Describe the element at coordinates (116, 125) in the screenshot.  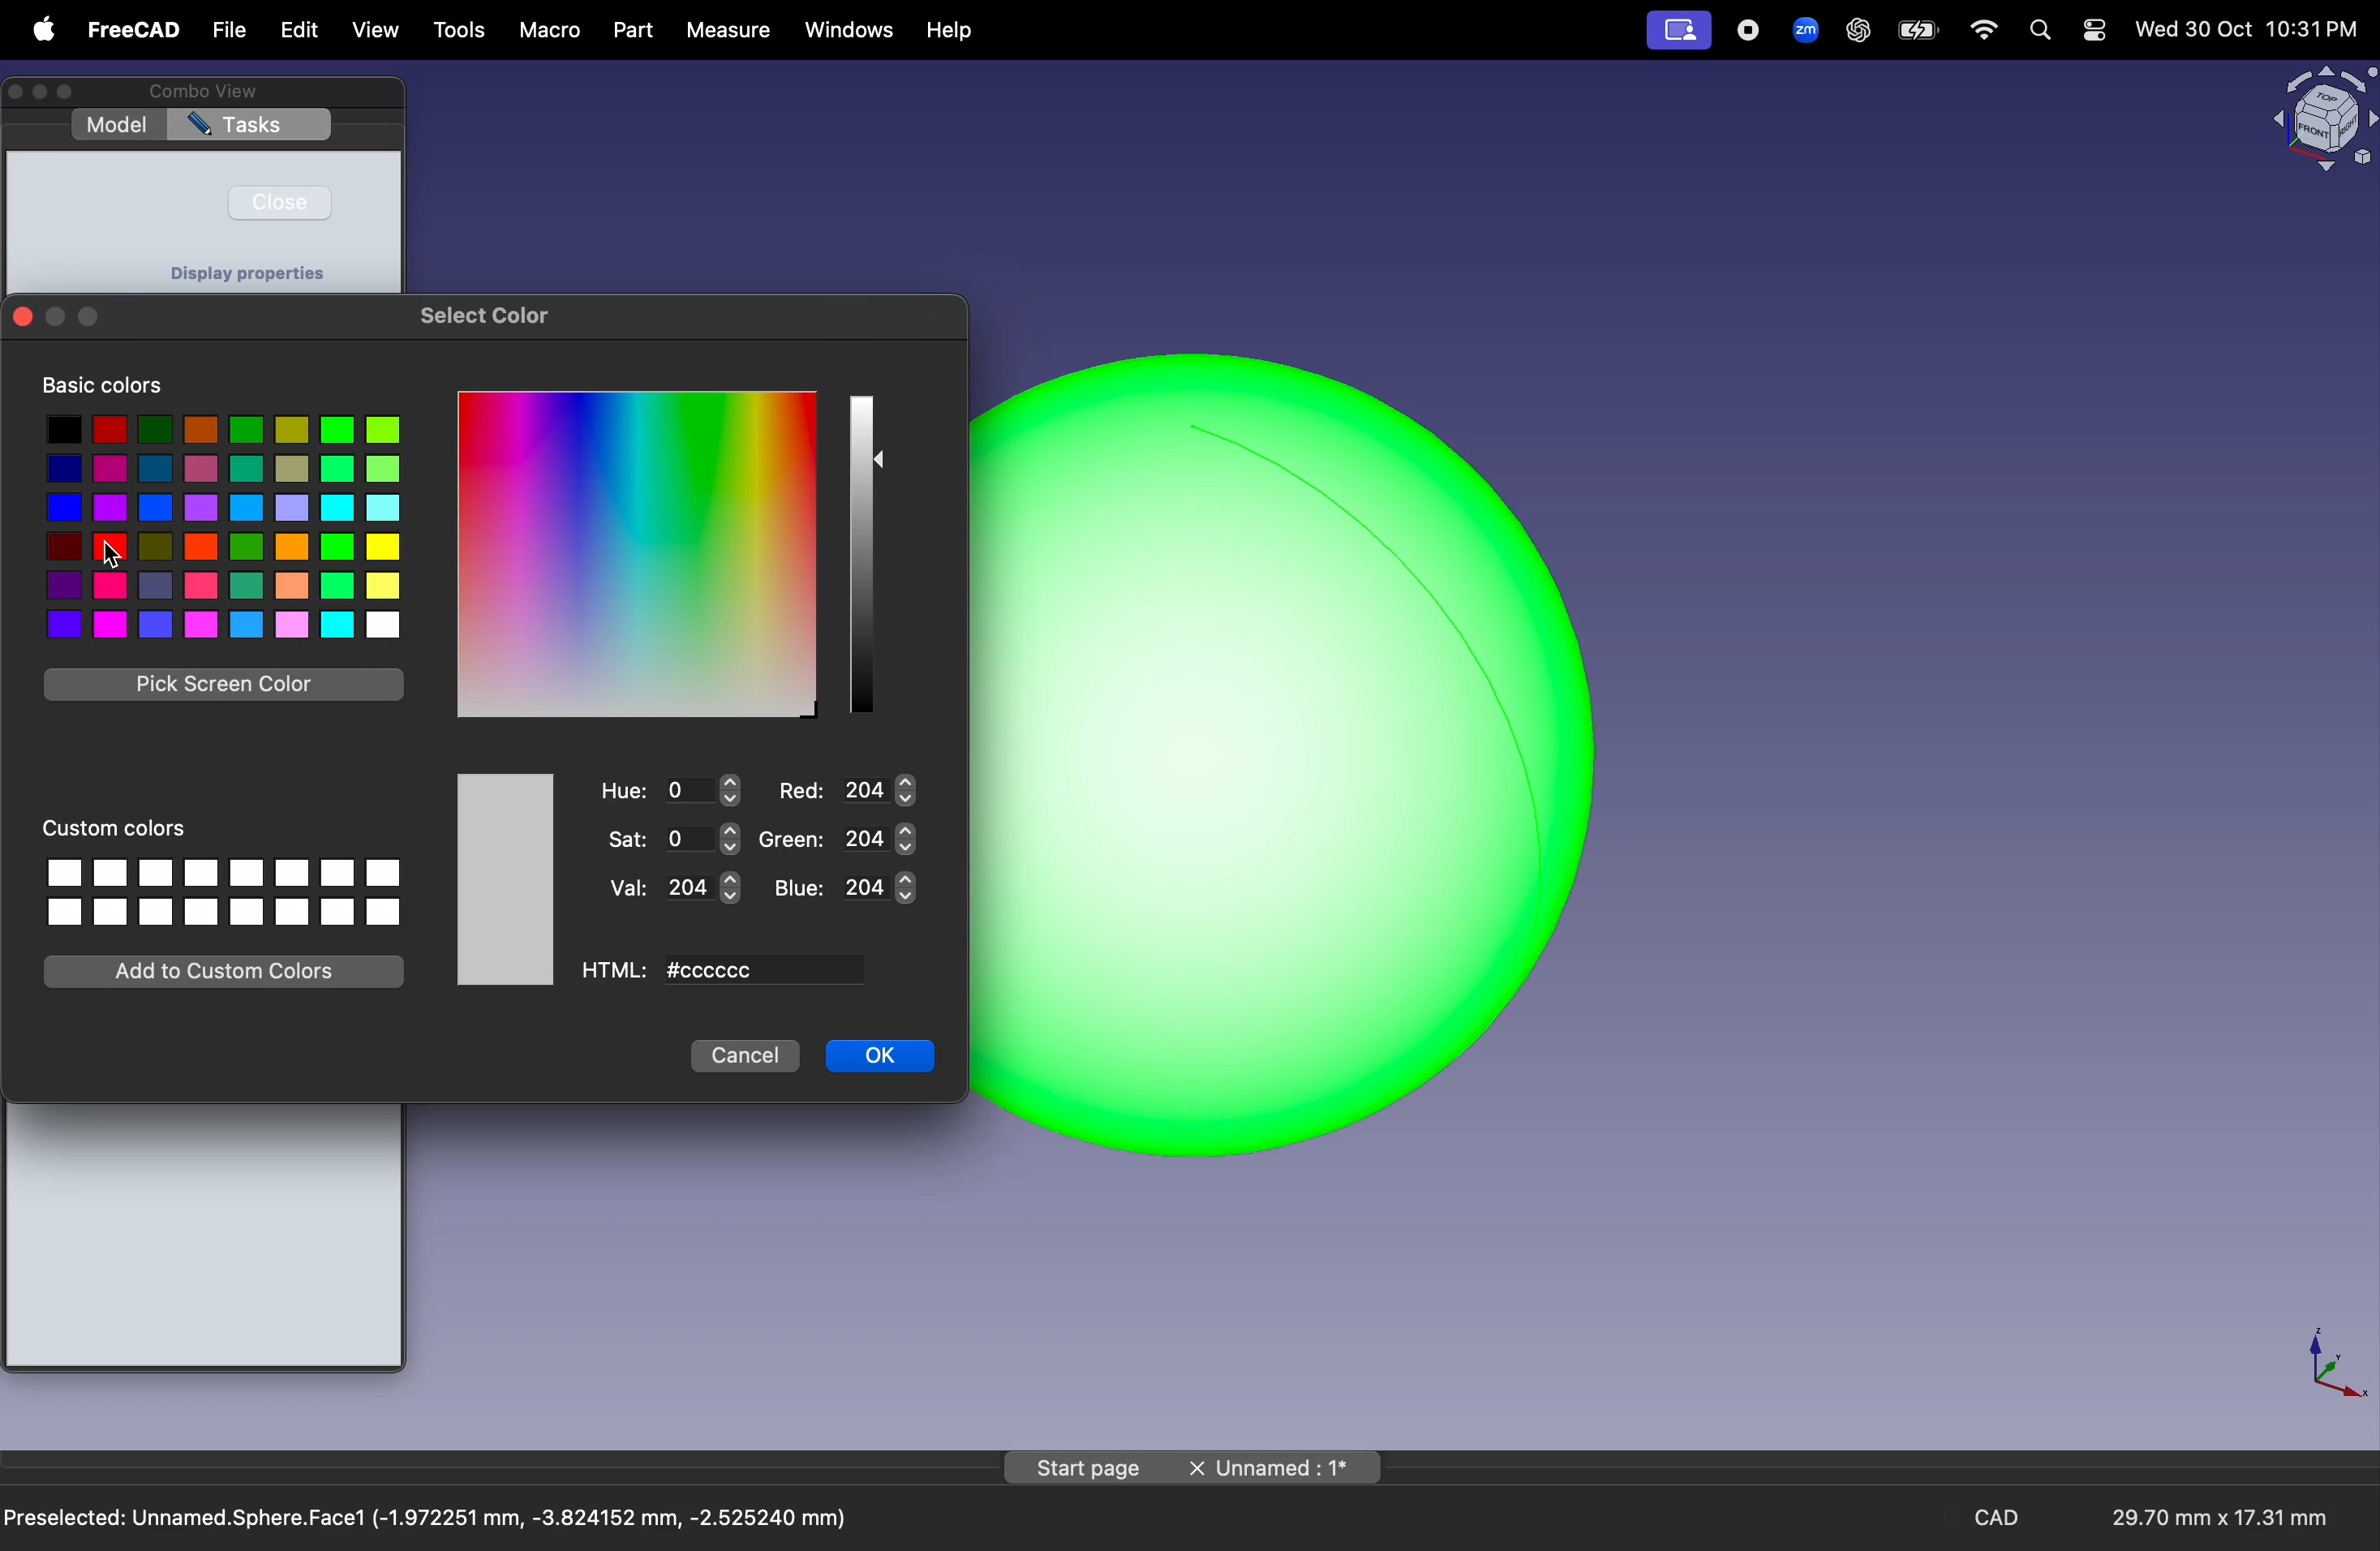
I see `model` at that location.